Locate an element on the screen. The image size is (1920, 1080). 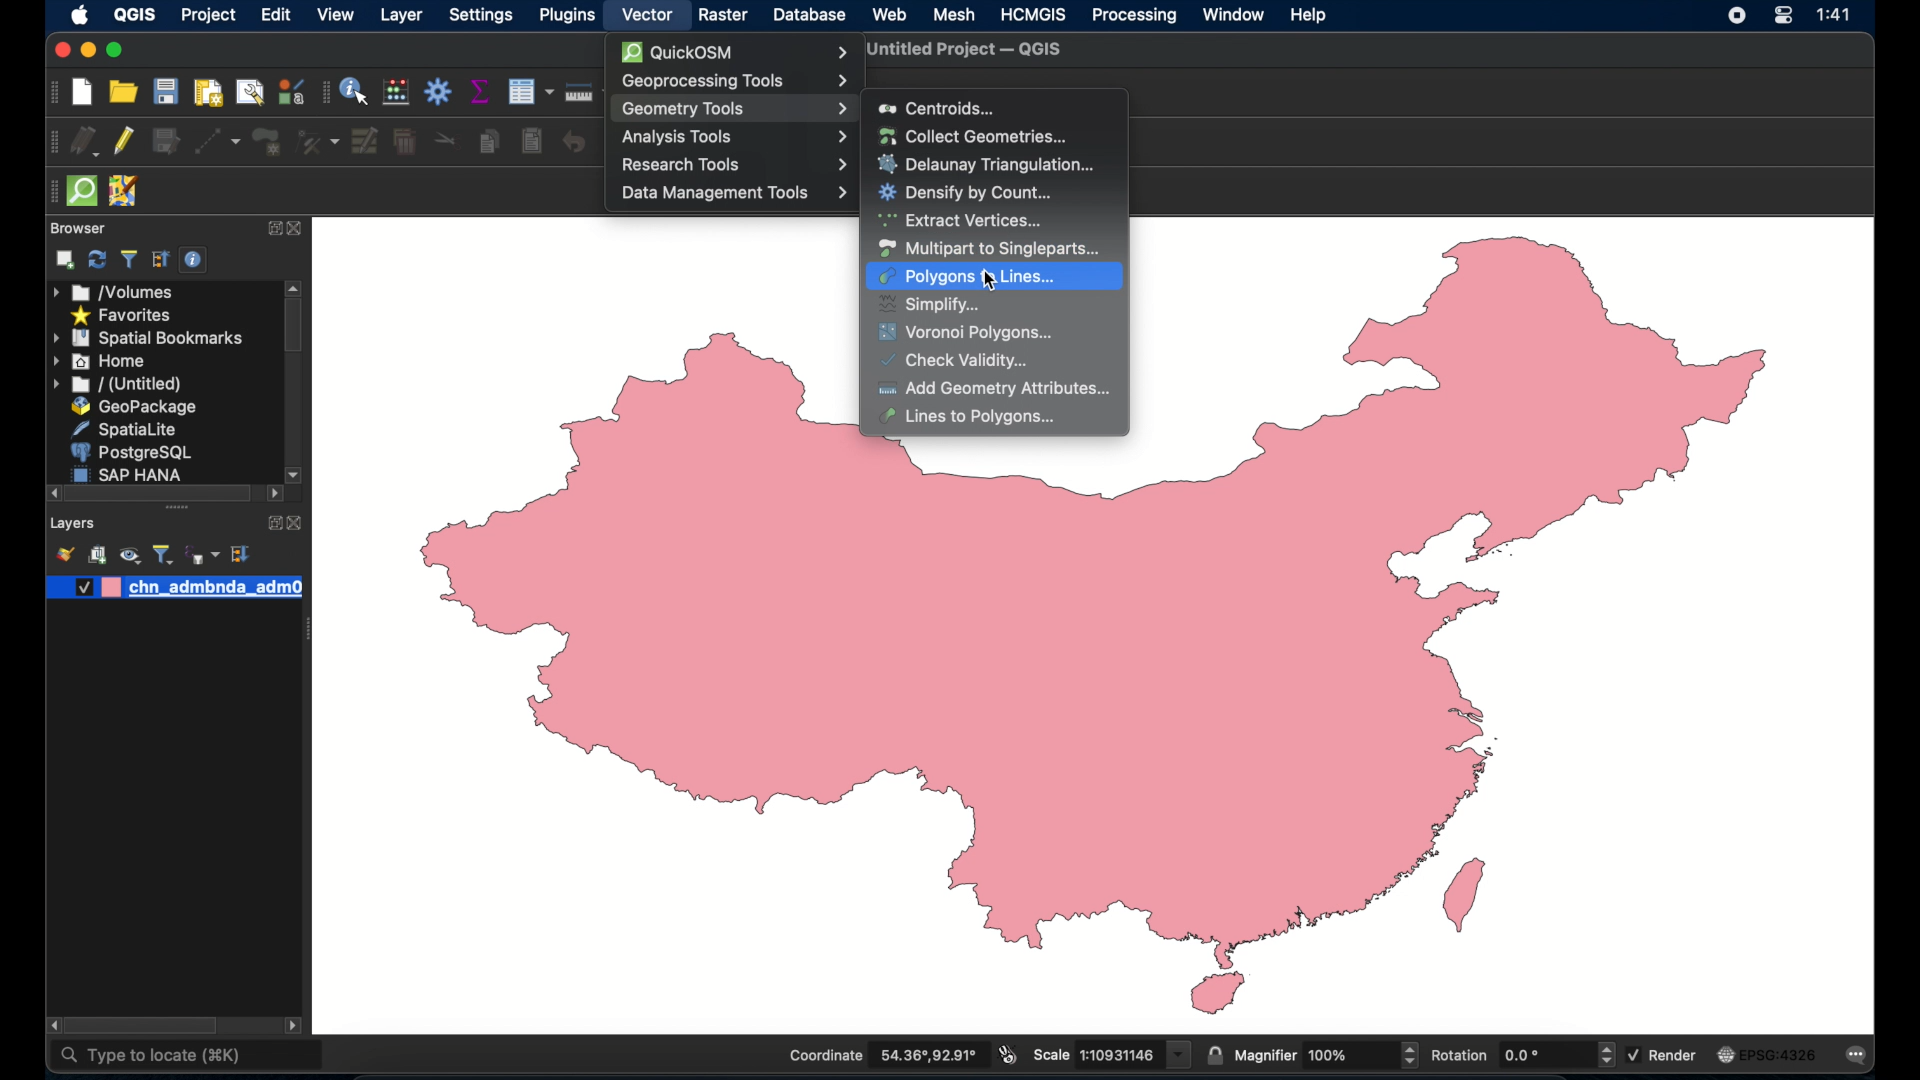
sap hana is located at coordinates (129, 474).